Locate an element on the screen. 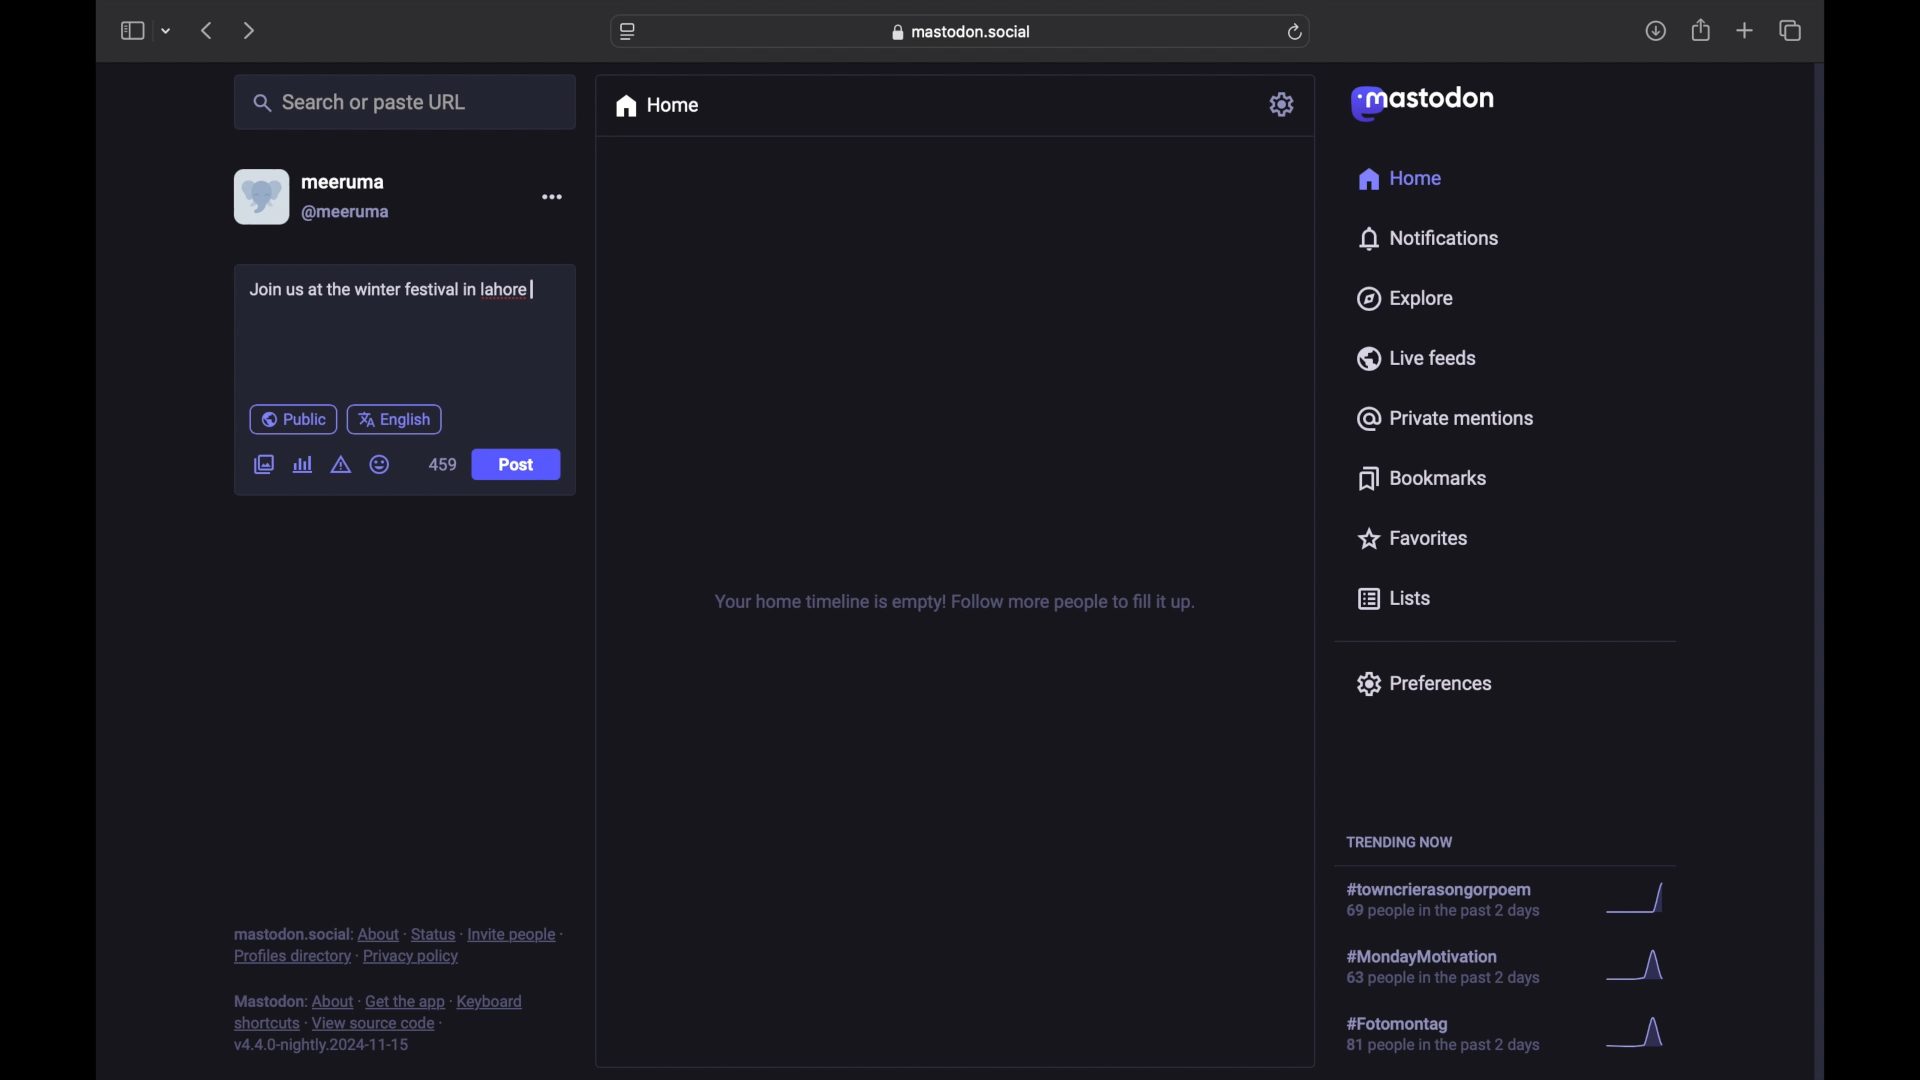  display picture is located at coordinates (259, 196).